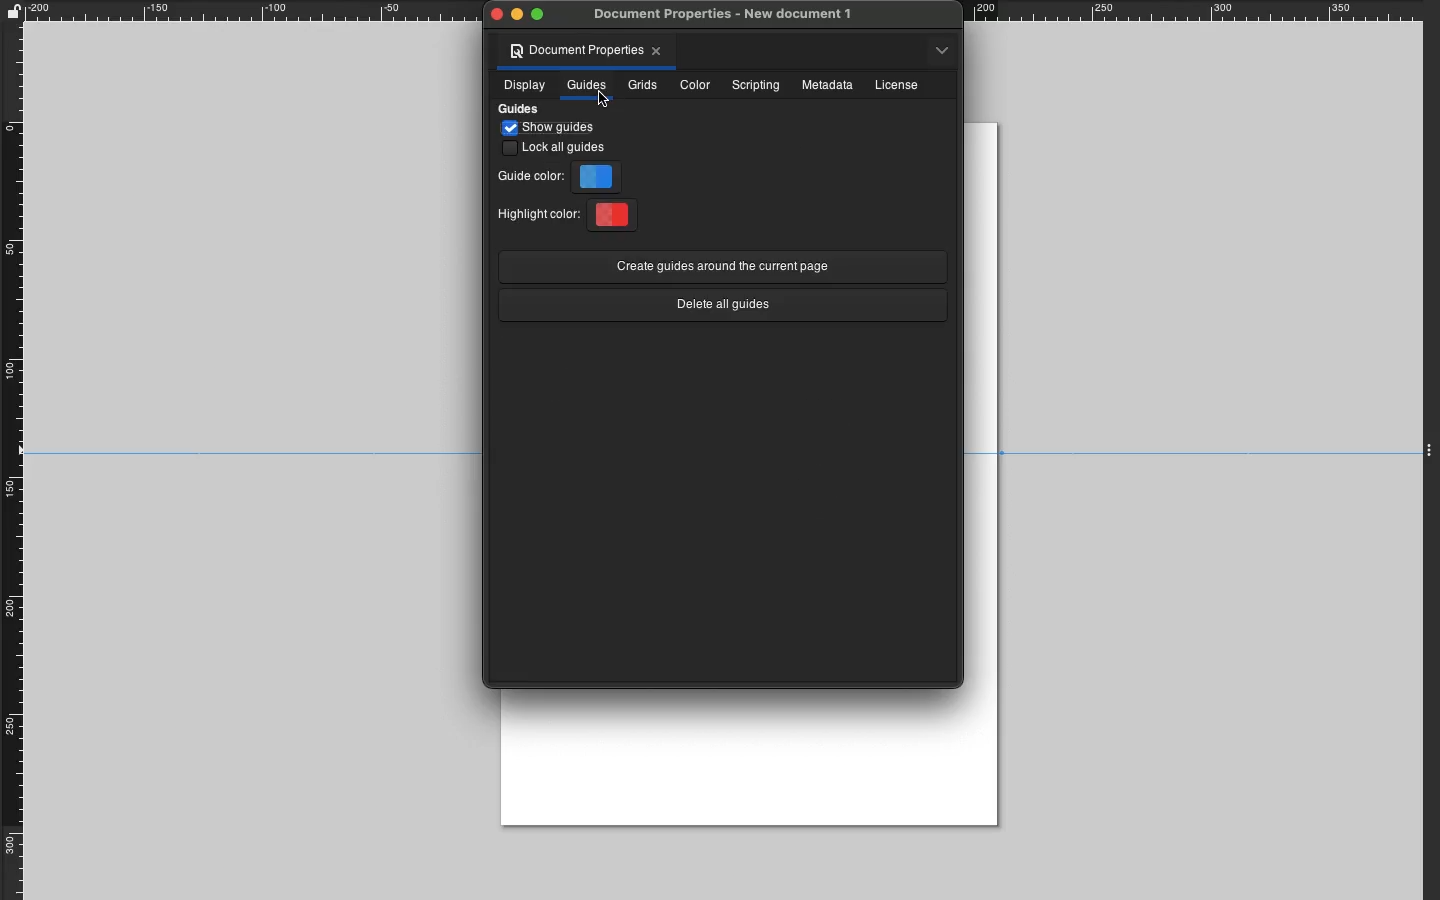 This screenshot has width=1440, height=900. Describe the element at coordinates (536, 212) in the screenshot. I see `Highlight color` at that location.